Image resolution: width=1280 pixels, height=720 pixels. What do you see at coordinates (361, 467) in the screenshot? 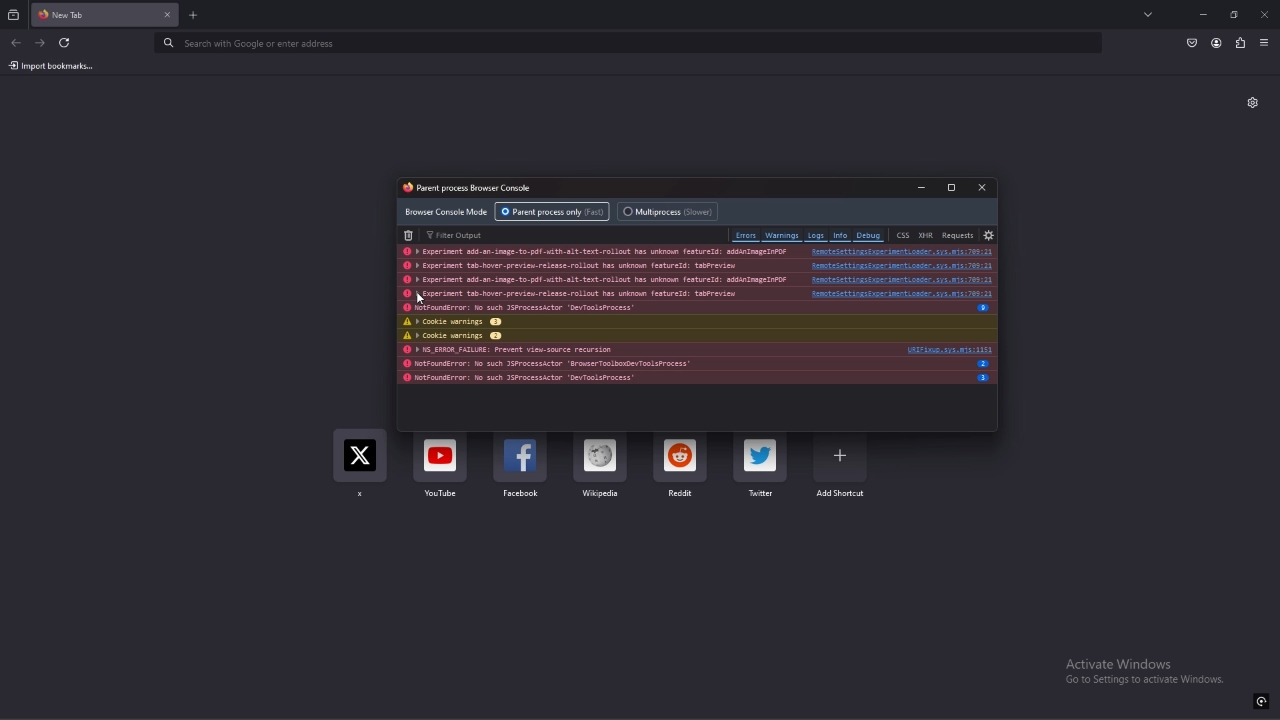
I see `x` at bounding box center [361, 467].